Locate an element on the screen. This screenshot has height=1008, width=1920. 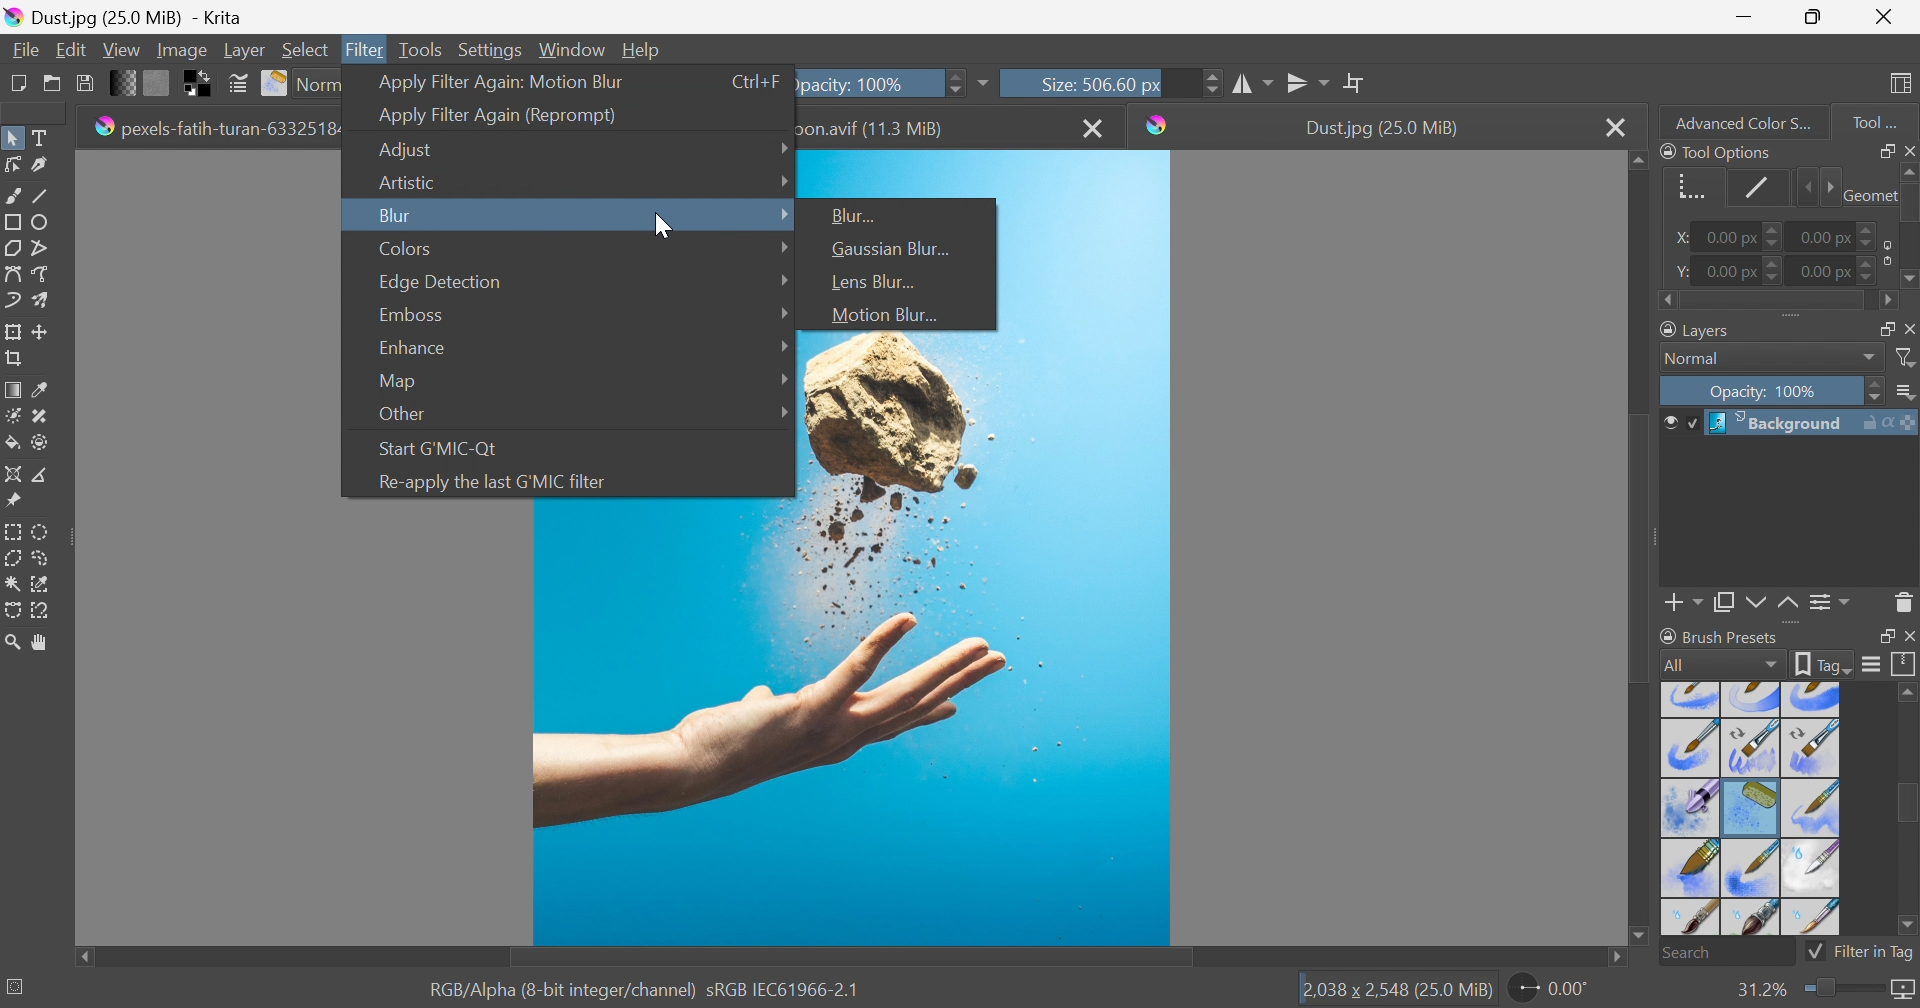
Show the tag box options is located at coordinates (1824, 662).